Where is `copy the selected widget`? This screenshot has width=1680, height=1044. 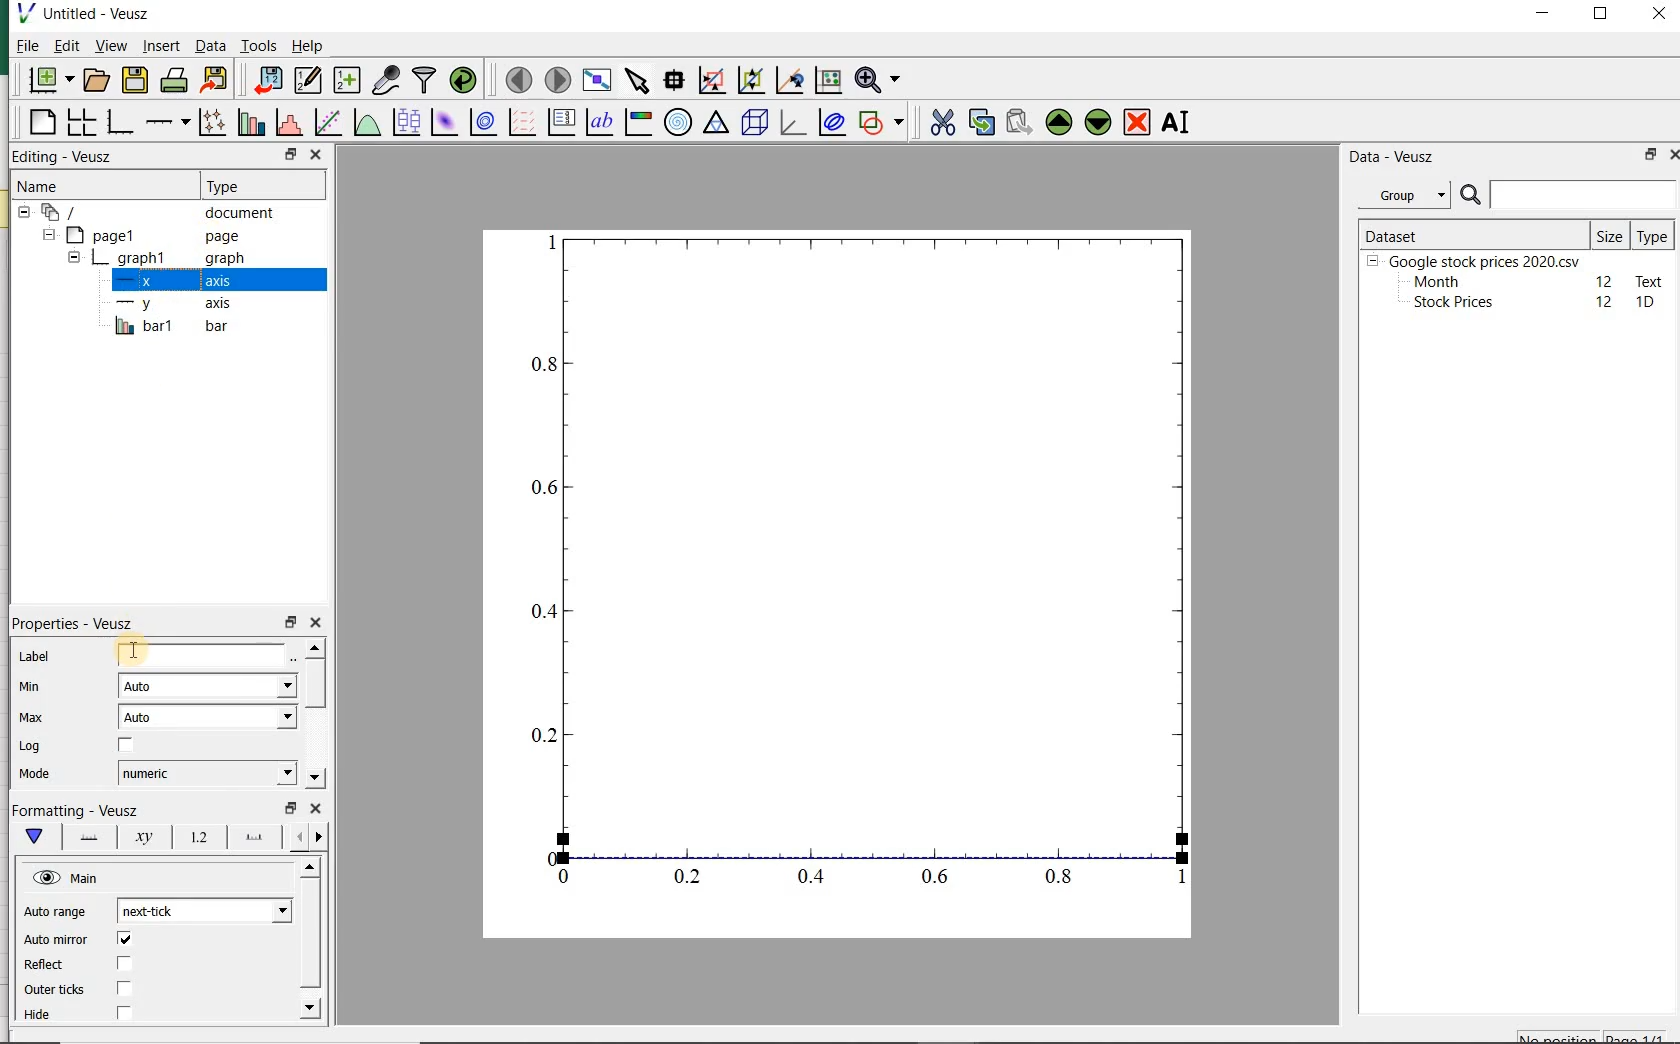 copy the selected widget is located at coordinates (980, 123).